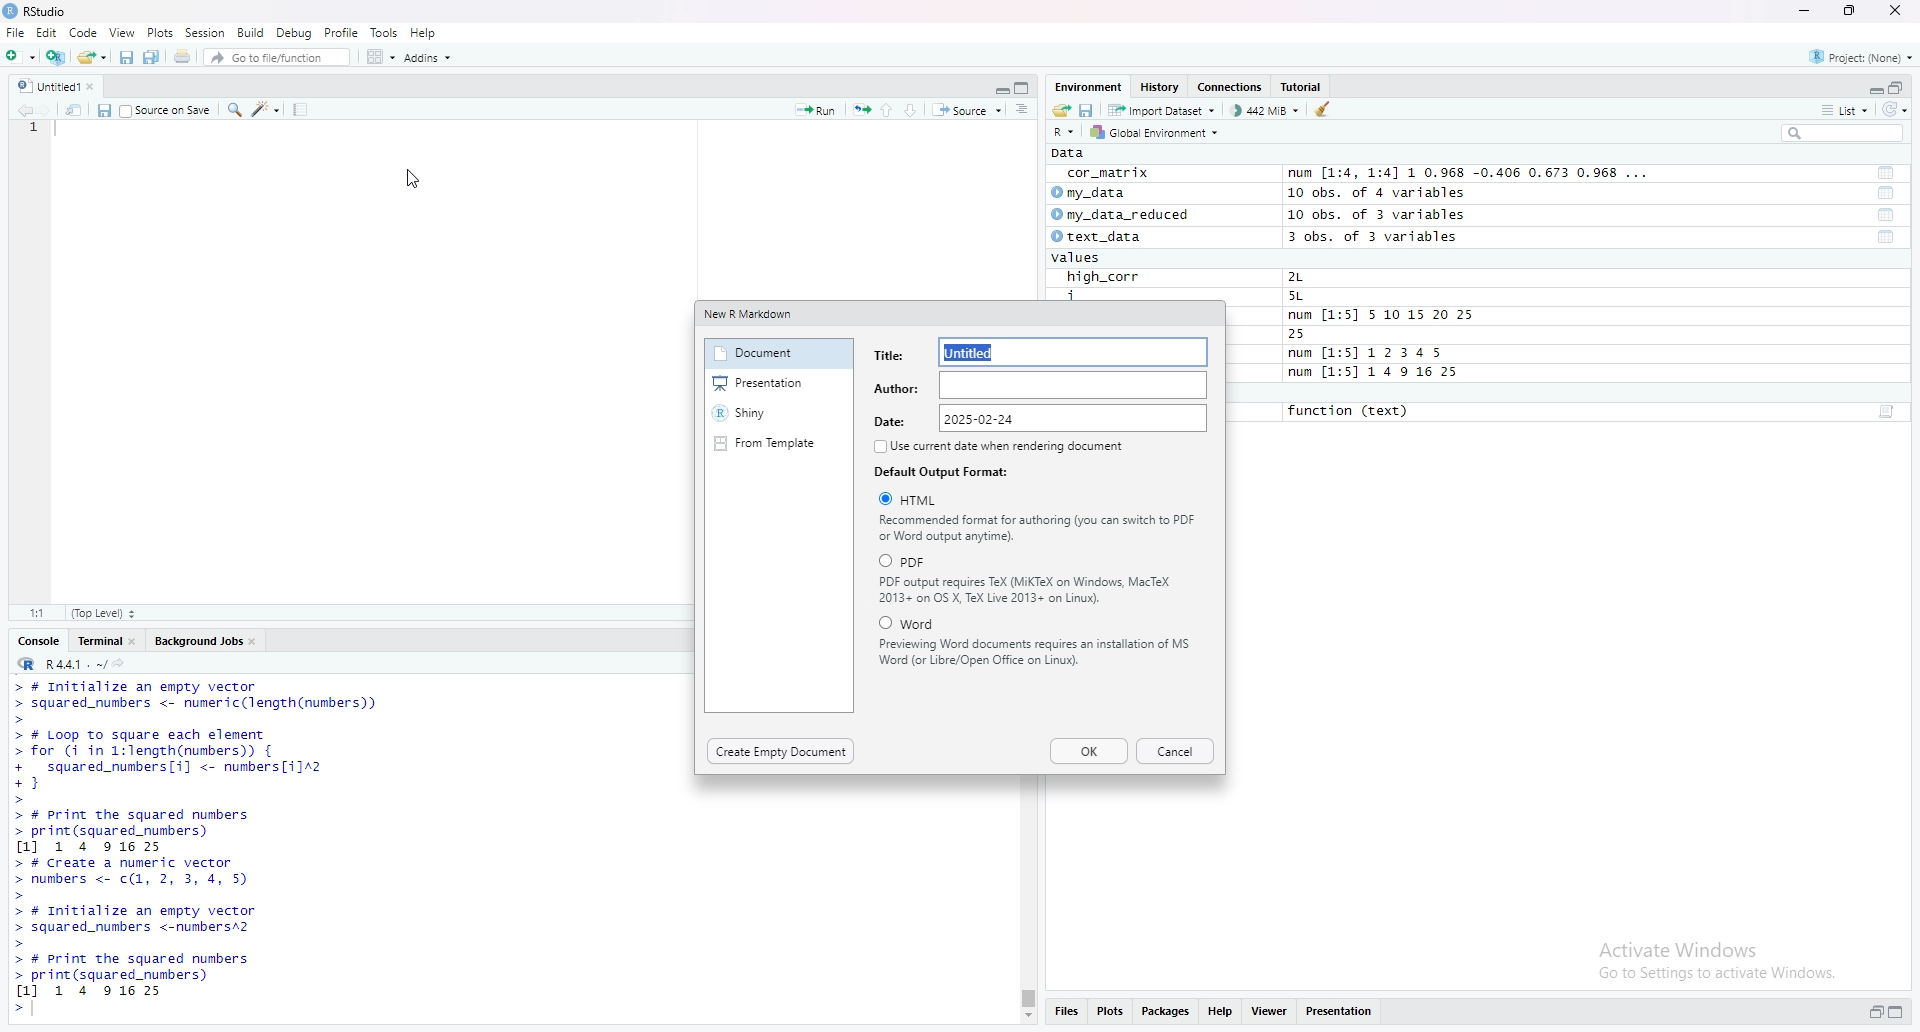  What do you see at coordinates (1270, 1014) in the screenshot?
I see `View` at bounding box center [1270, 1014].